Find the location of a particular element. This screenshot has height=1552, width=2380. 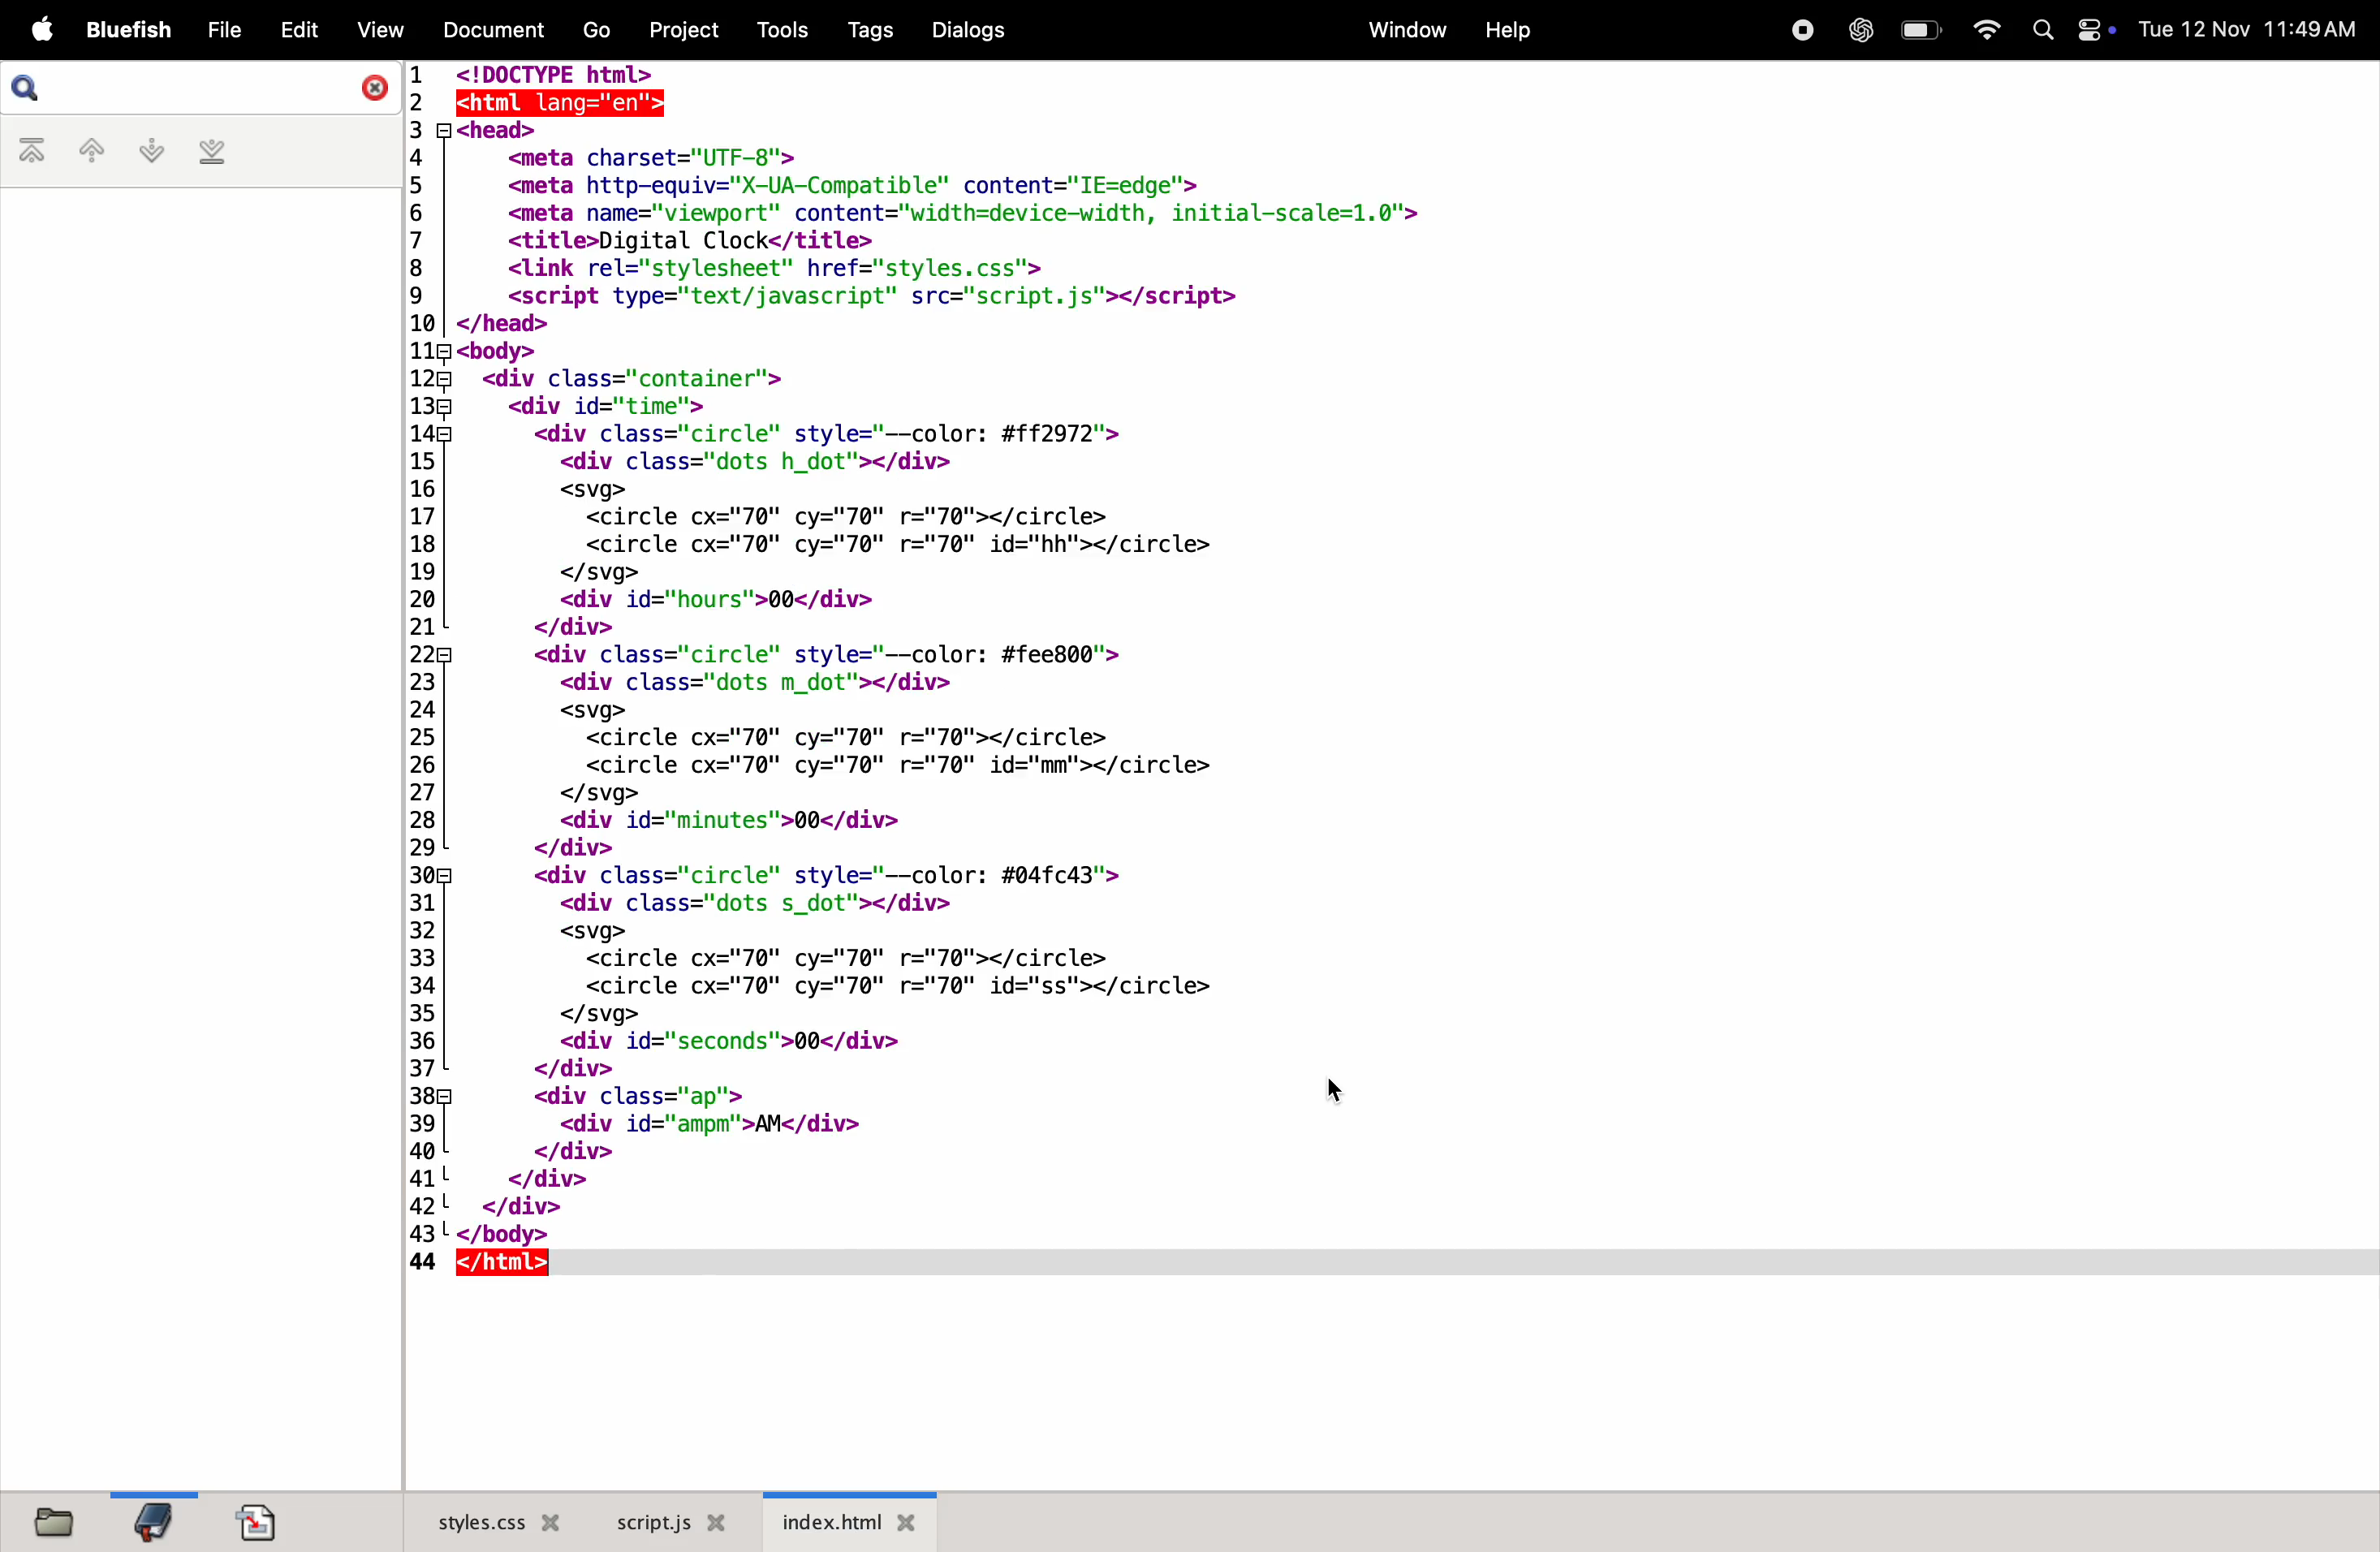

close is located at coordinates (372, 88).